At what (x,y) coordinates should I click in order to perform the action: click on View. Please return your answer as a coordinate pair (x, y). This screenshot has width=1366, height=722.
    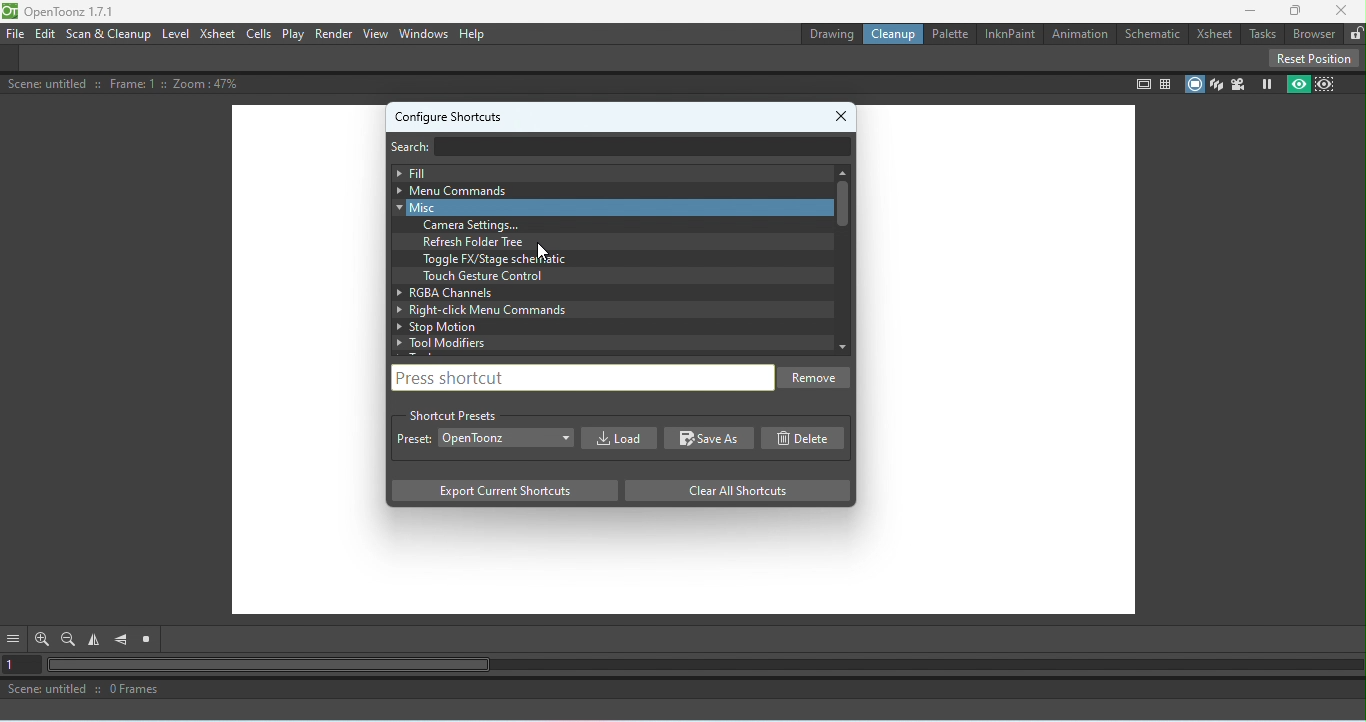
    Looking at the image, I should click on (374, 35).